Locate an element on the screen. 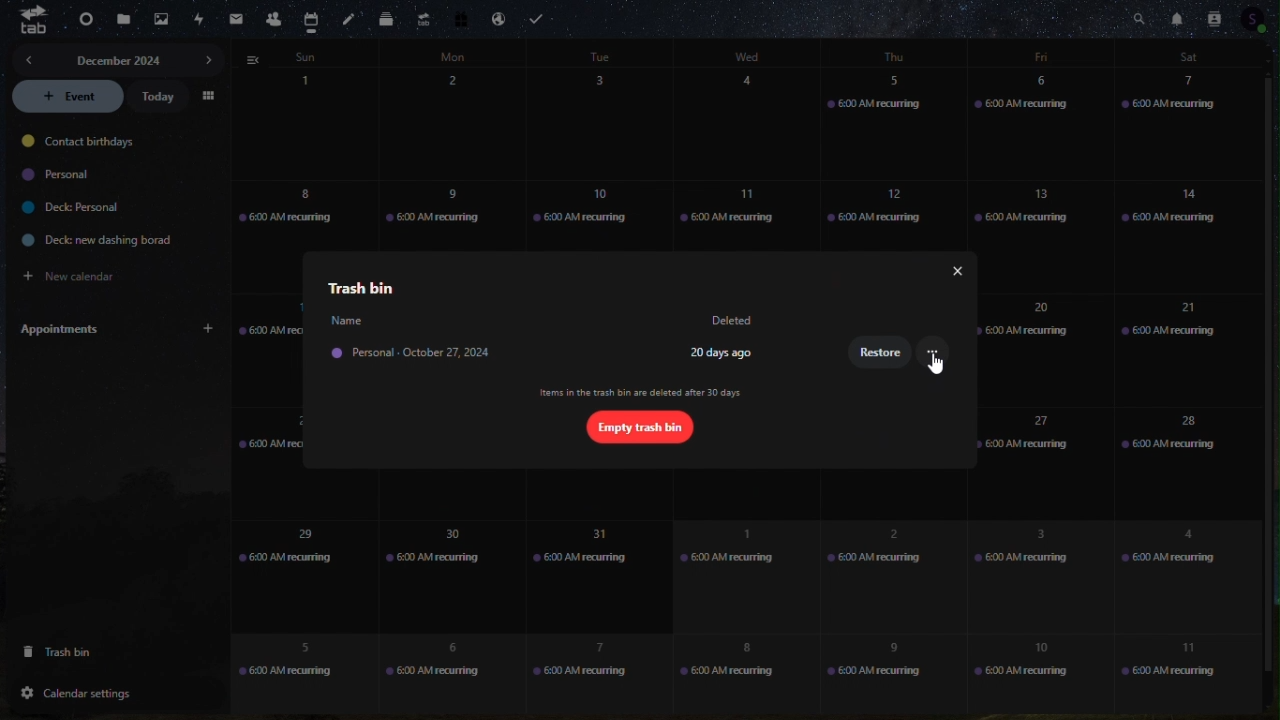 This screenshot has width=1280, height=720. deleted is located at coordinates (735, 321).